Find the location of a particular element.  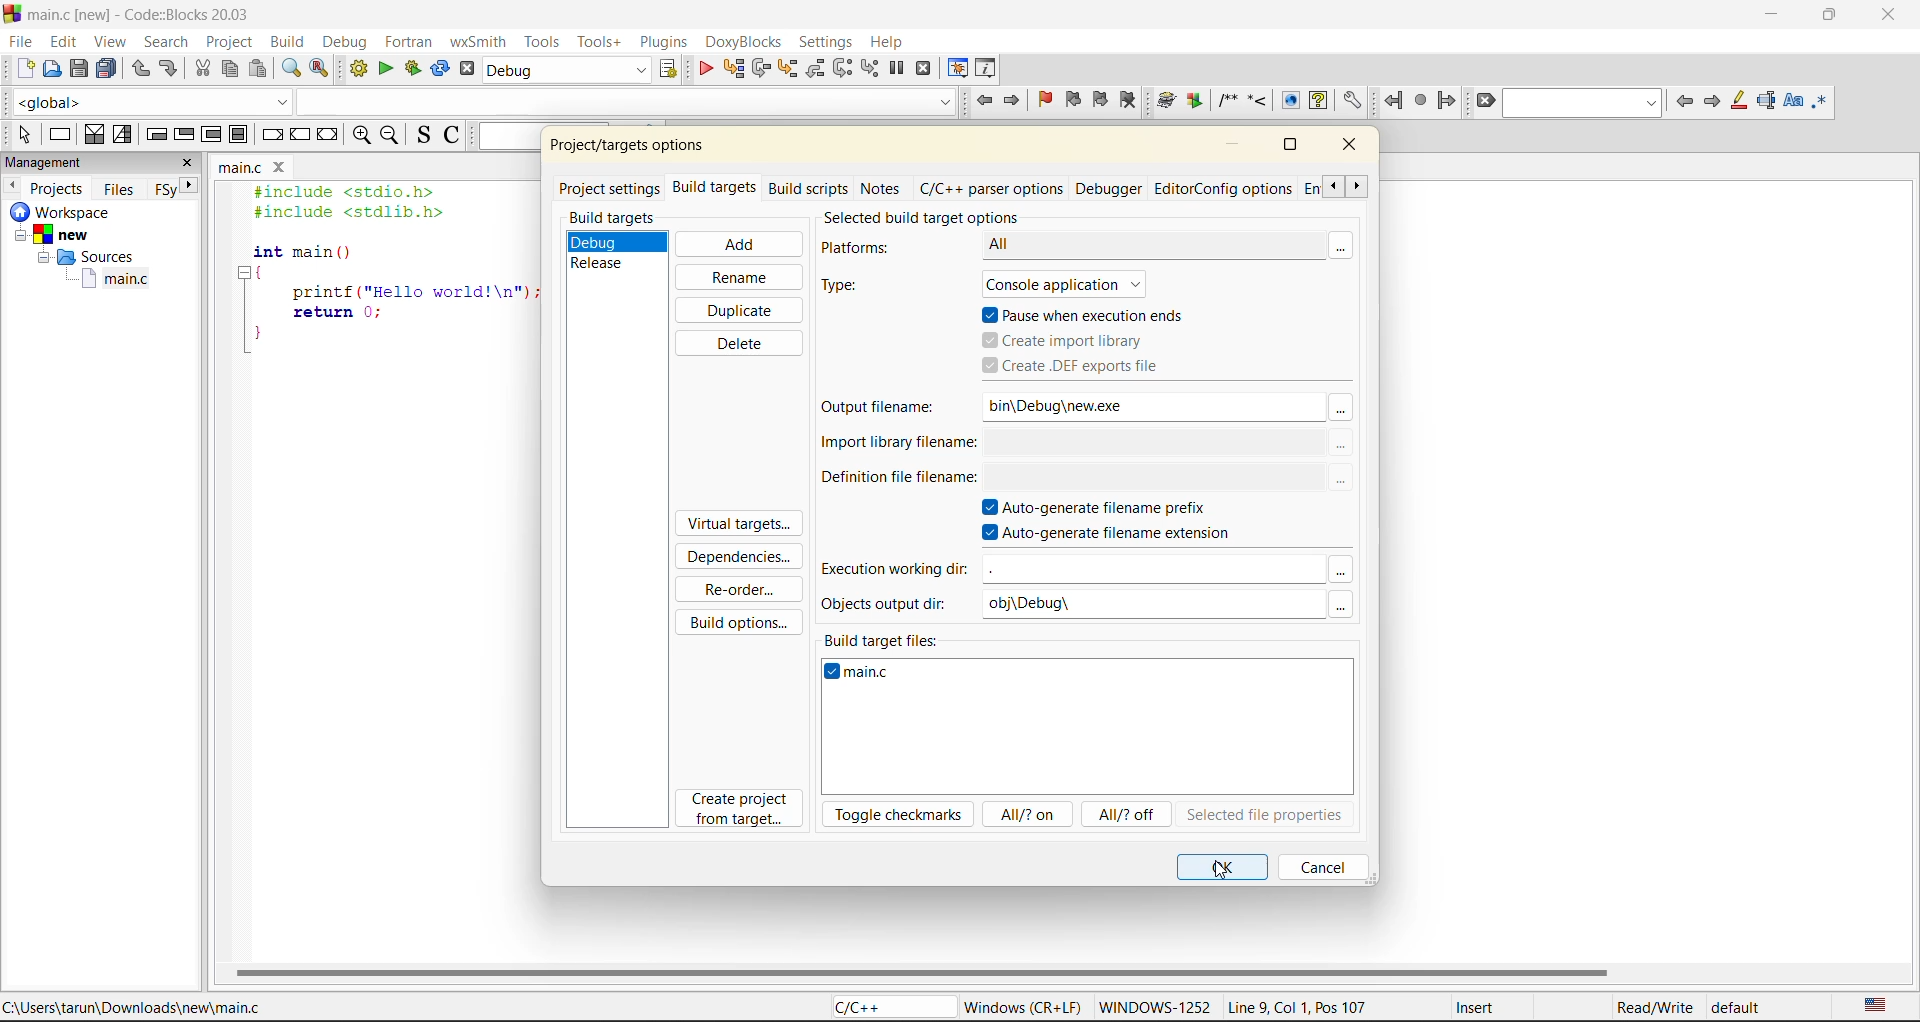

file name is located at coordinates (864, 676).